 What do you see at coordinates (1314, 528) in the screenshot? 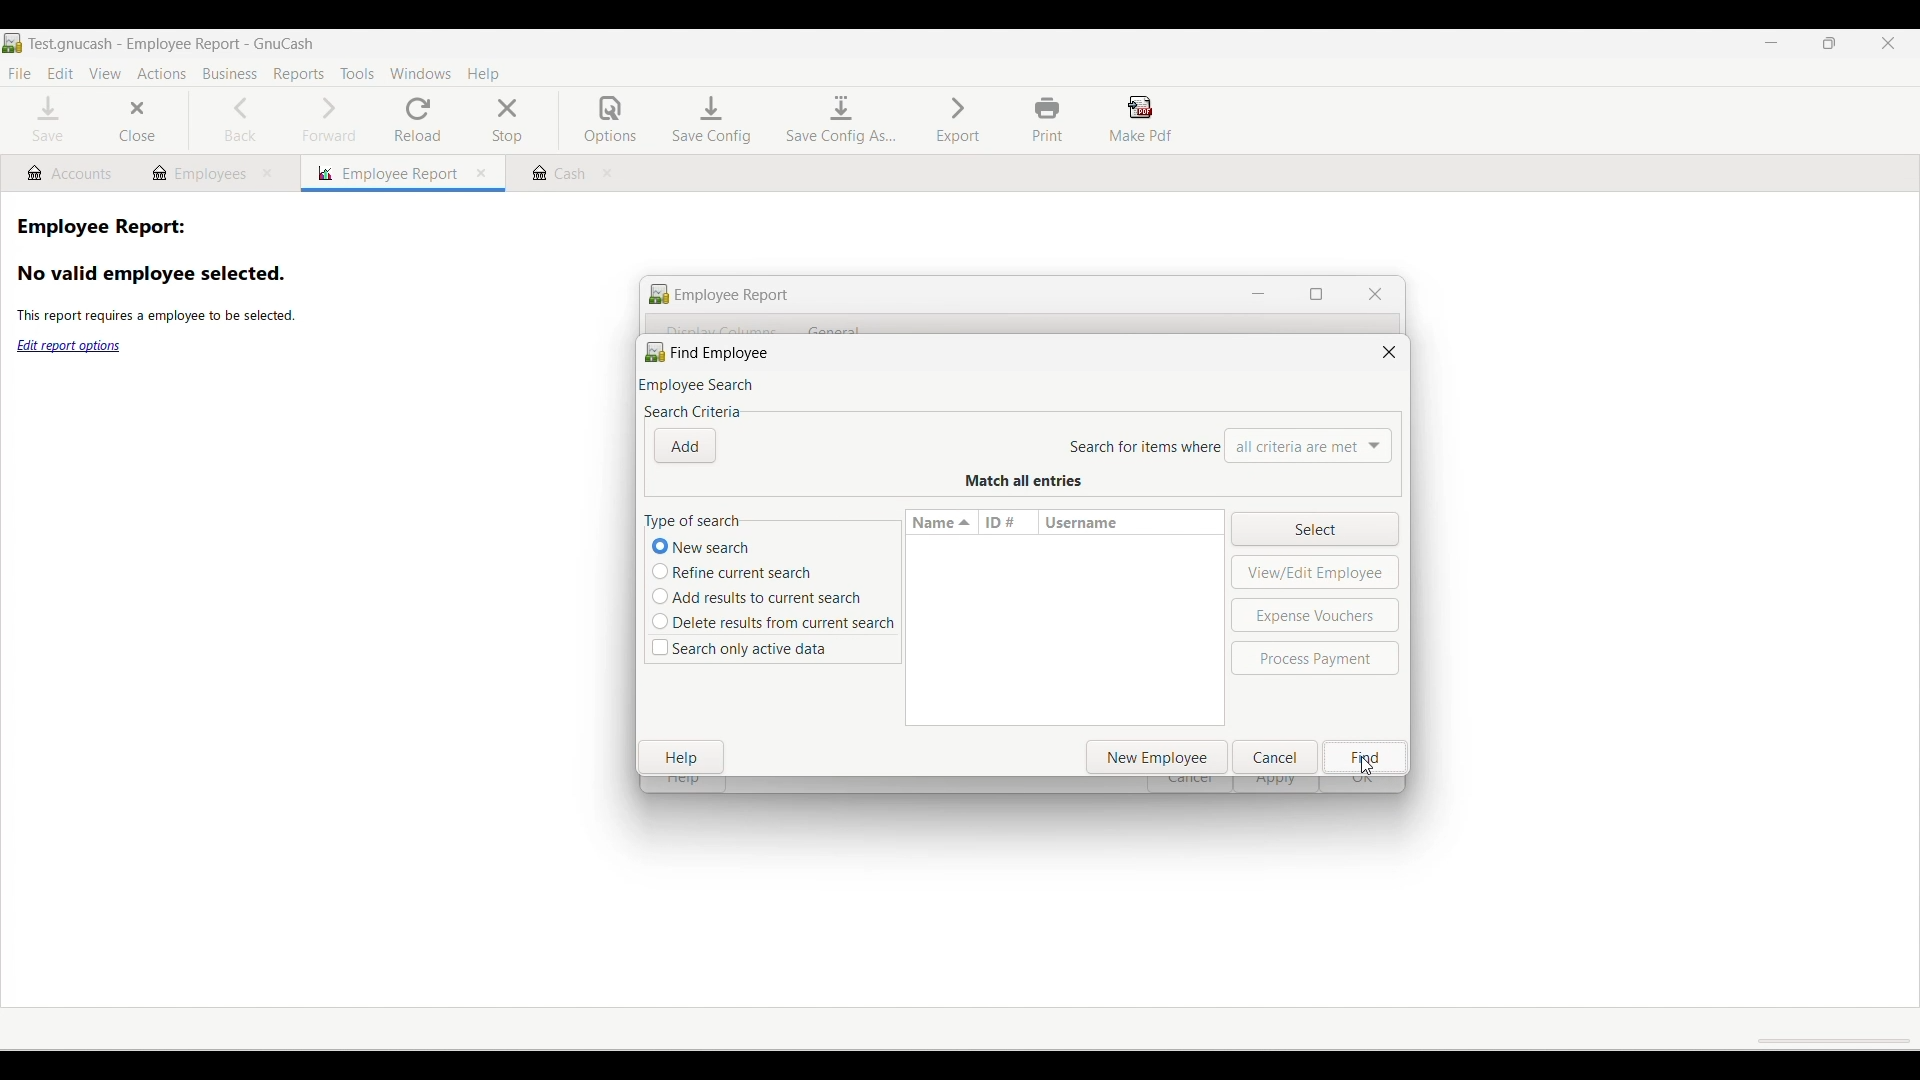
I see `Select` at bounding box center [1314, 528].